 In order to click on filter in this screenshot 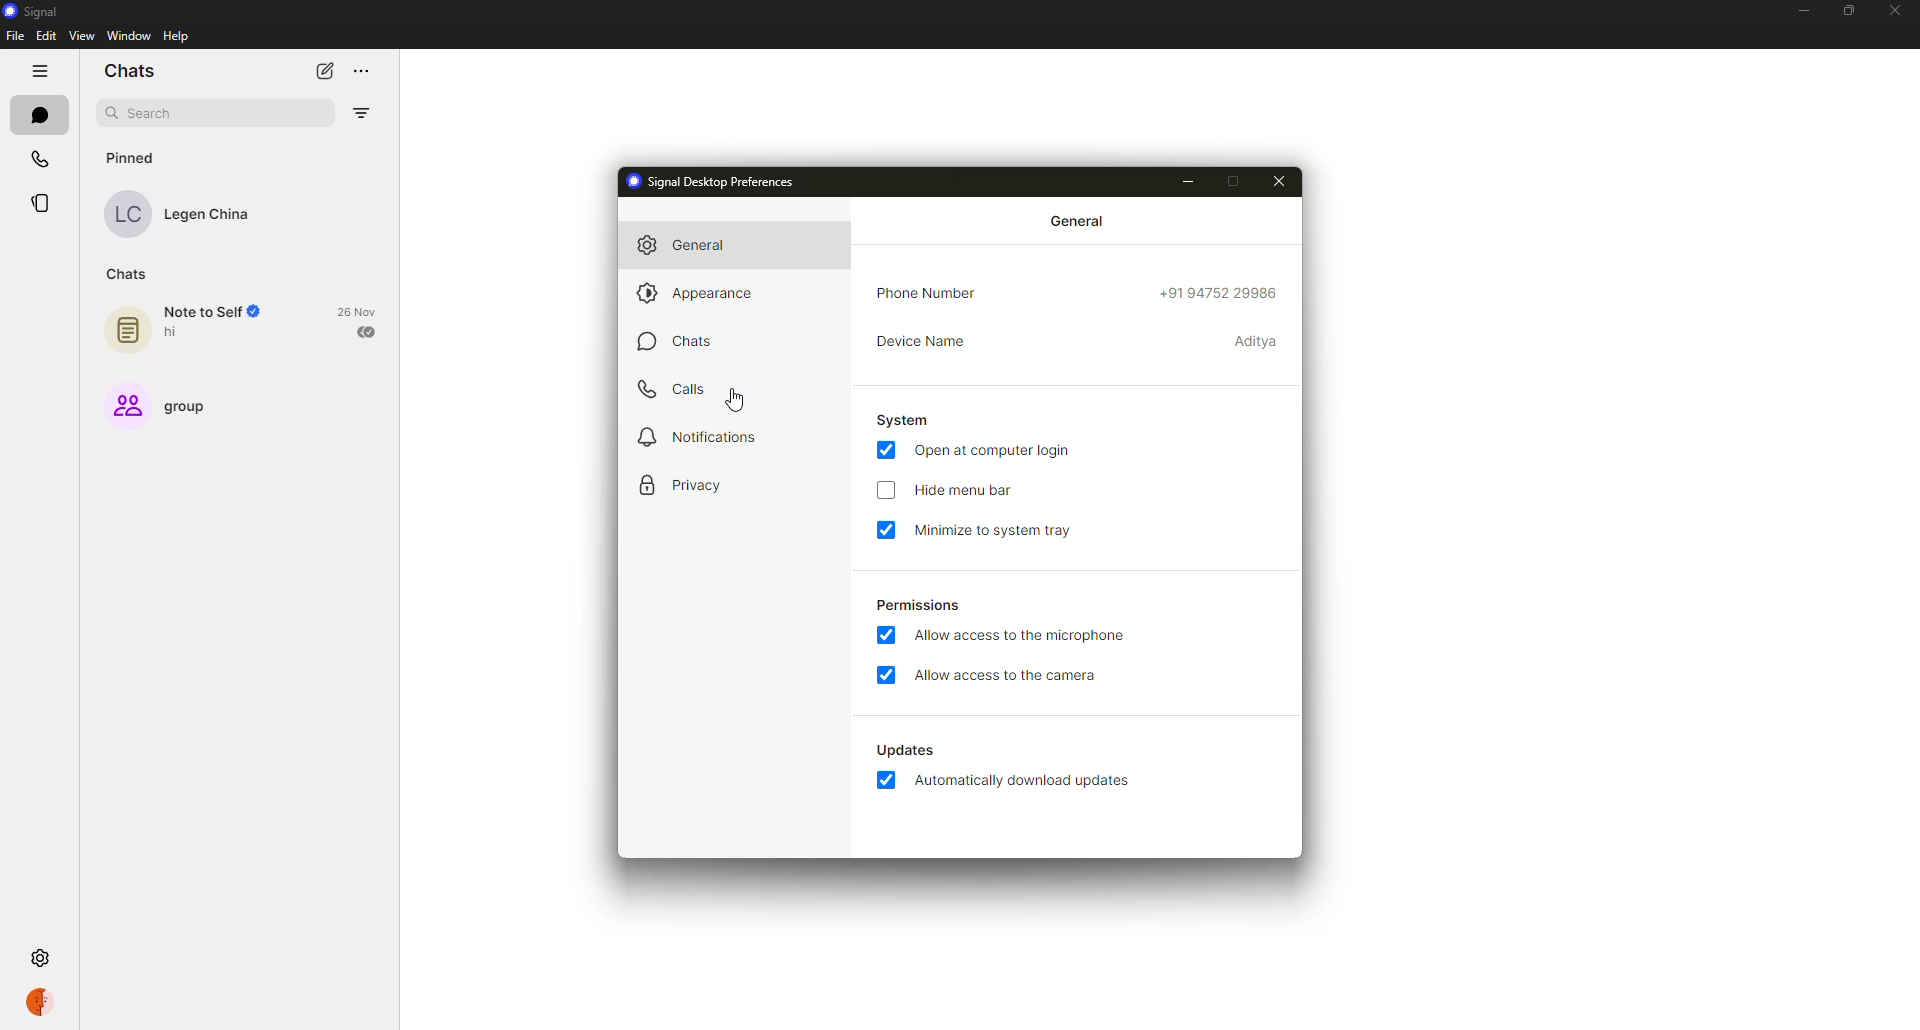, I will do `click(361, 115)`.